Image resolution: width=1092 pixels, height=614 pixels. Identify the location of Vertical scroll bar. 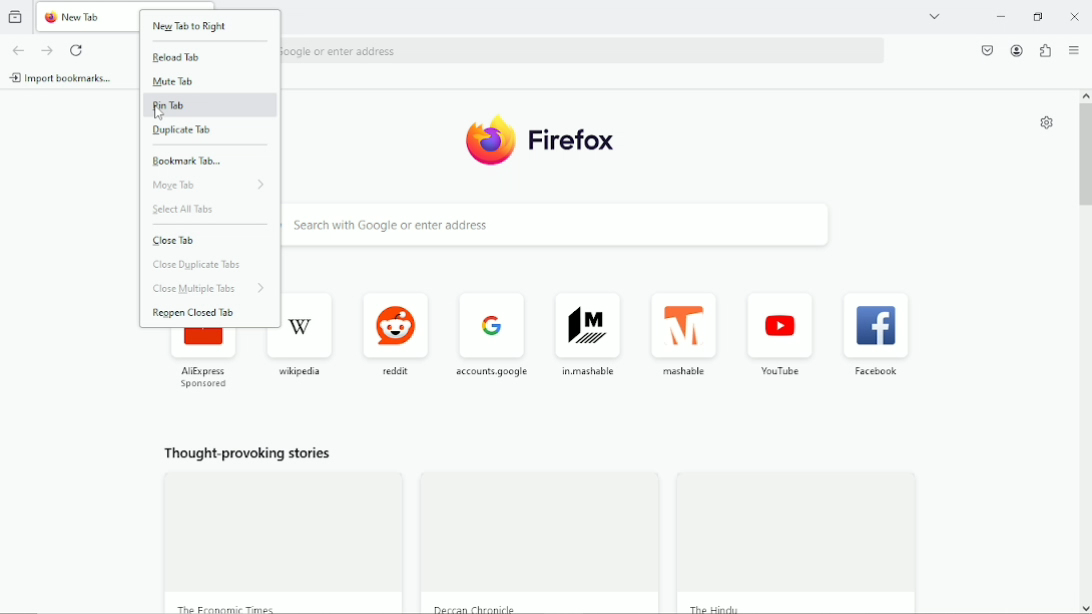
(1085, 151).